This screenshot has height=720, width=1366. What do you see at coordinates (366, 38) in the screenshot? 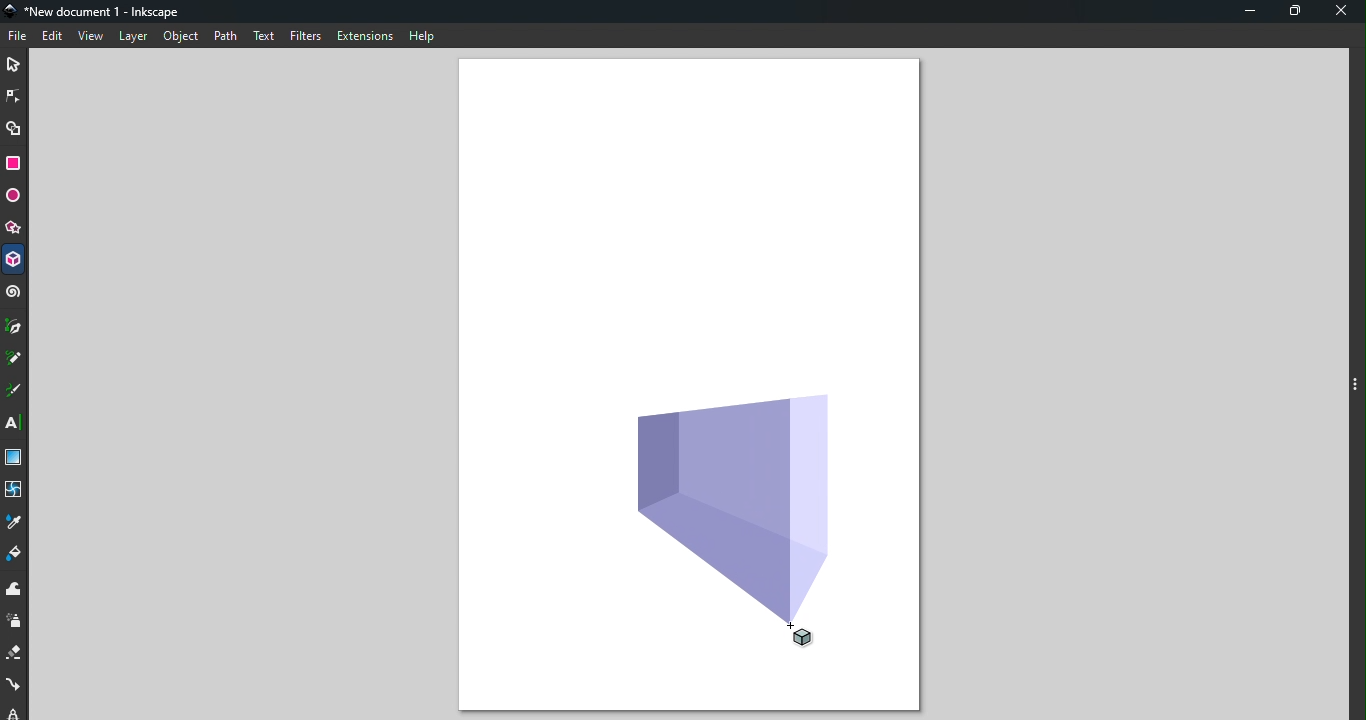
I see `Extensions` at bounding box center [366, 38].